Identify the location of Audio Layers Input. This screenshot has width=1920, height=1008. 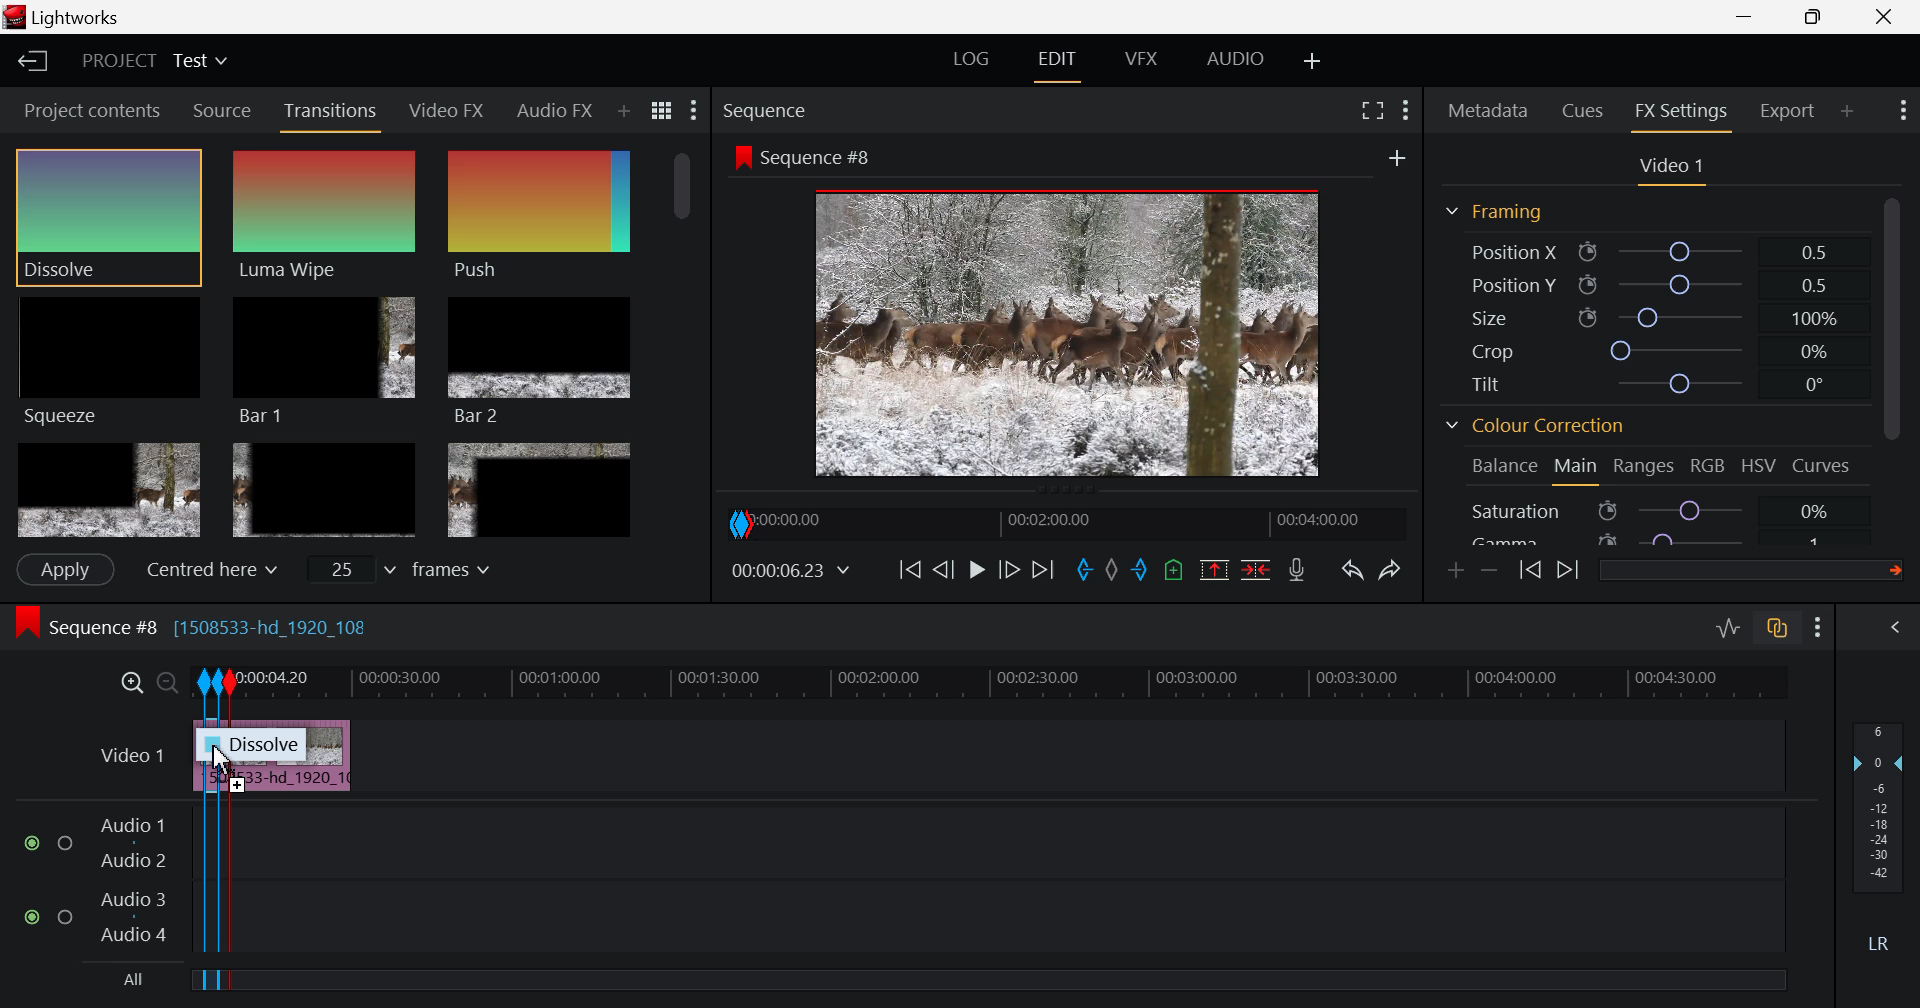
(109, 882).